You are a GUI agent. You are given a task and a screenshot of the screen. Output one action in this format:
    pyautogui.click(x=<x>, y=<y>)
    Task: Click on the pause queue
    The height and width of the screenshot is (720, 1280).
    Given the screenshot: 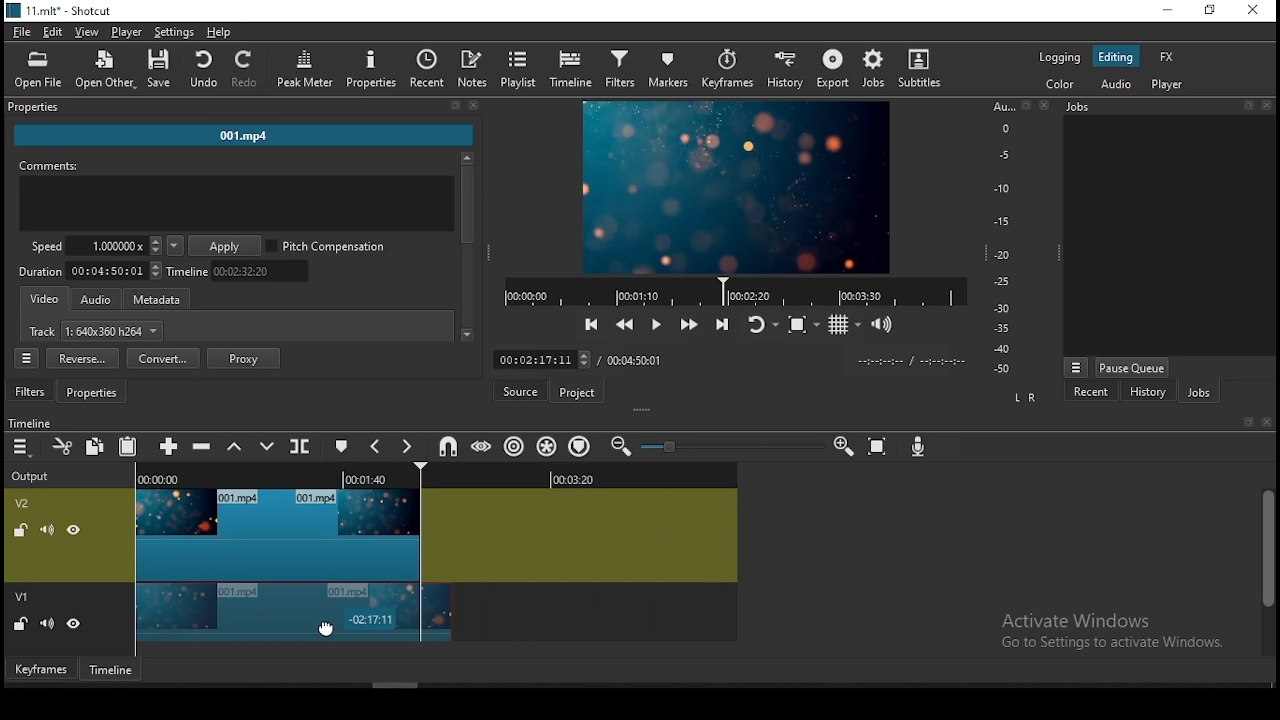 What is the action you would take?
    pyautogui.click(x=1132, y=367)
    